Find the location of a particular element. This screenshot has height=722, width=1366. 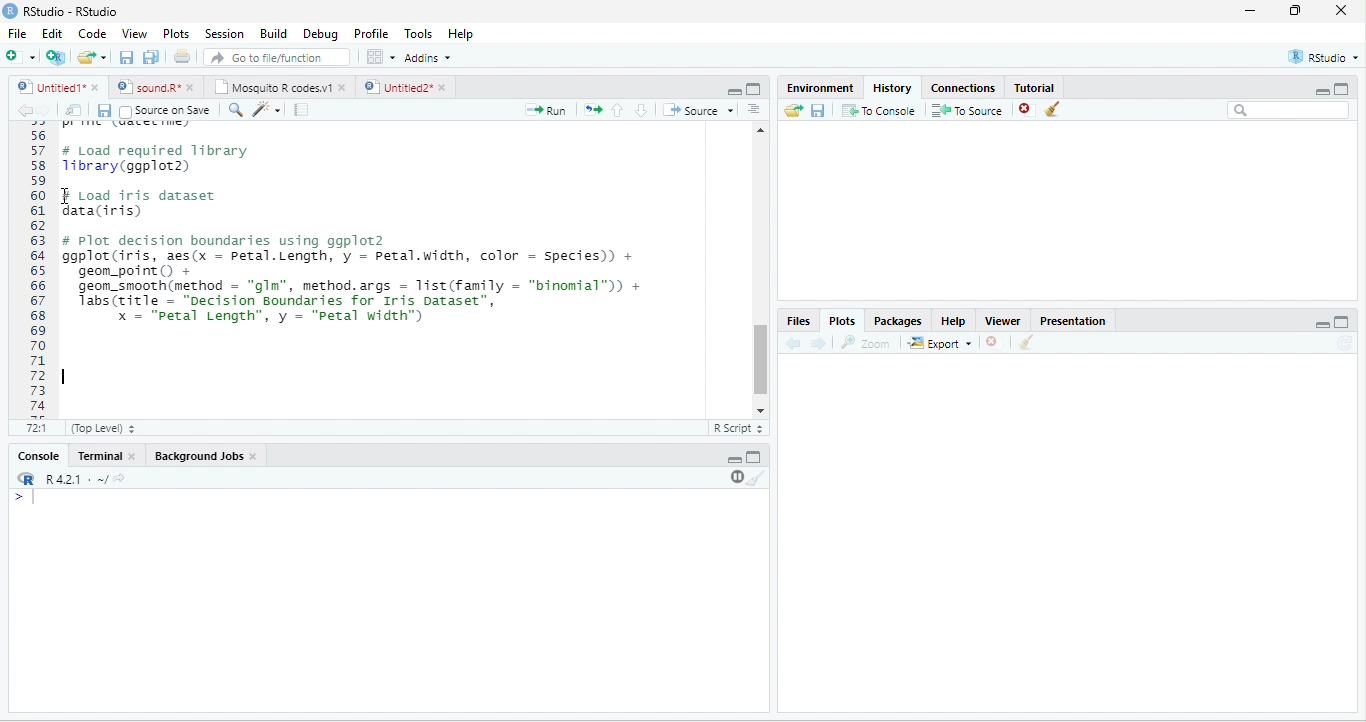

View is located at coordinates (134, 34).